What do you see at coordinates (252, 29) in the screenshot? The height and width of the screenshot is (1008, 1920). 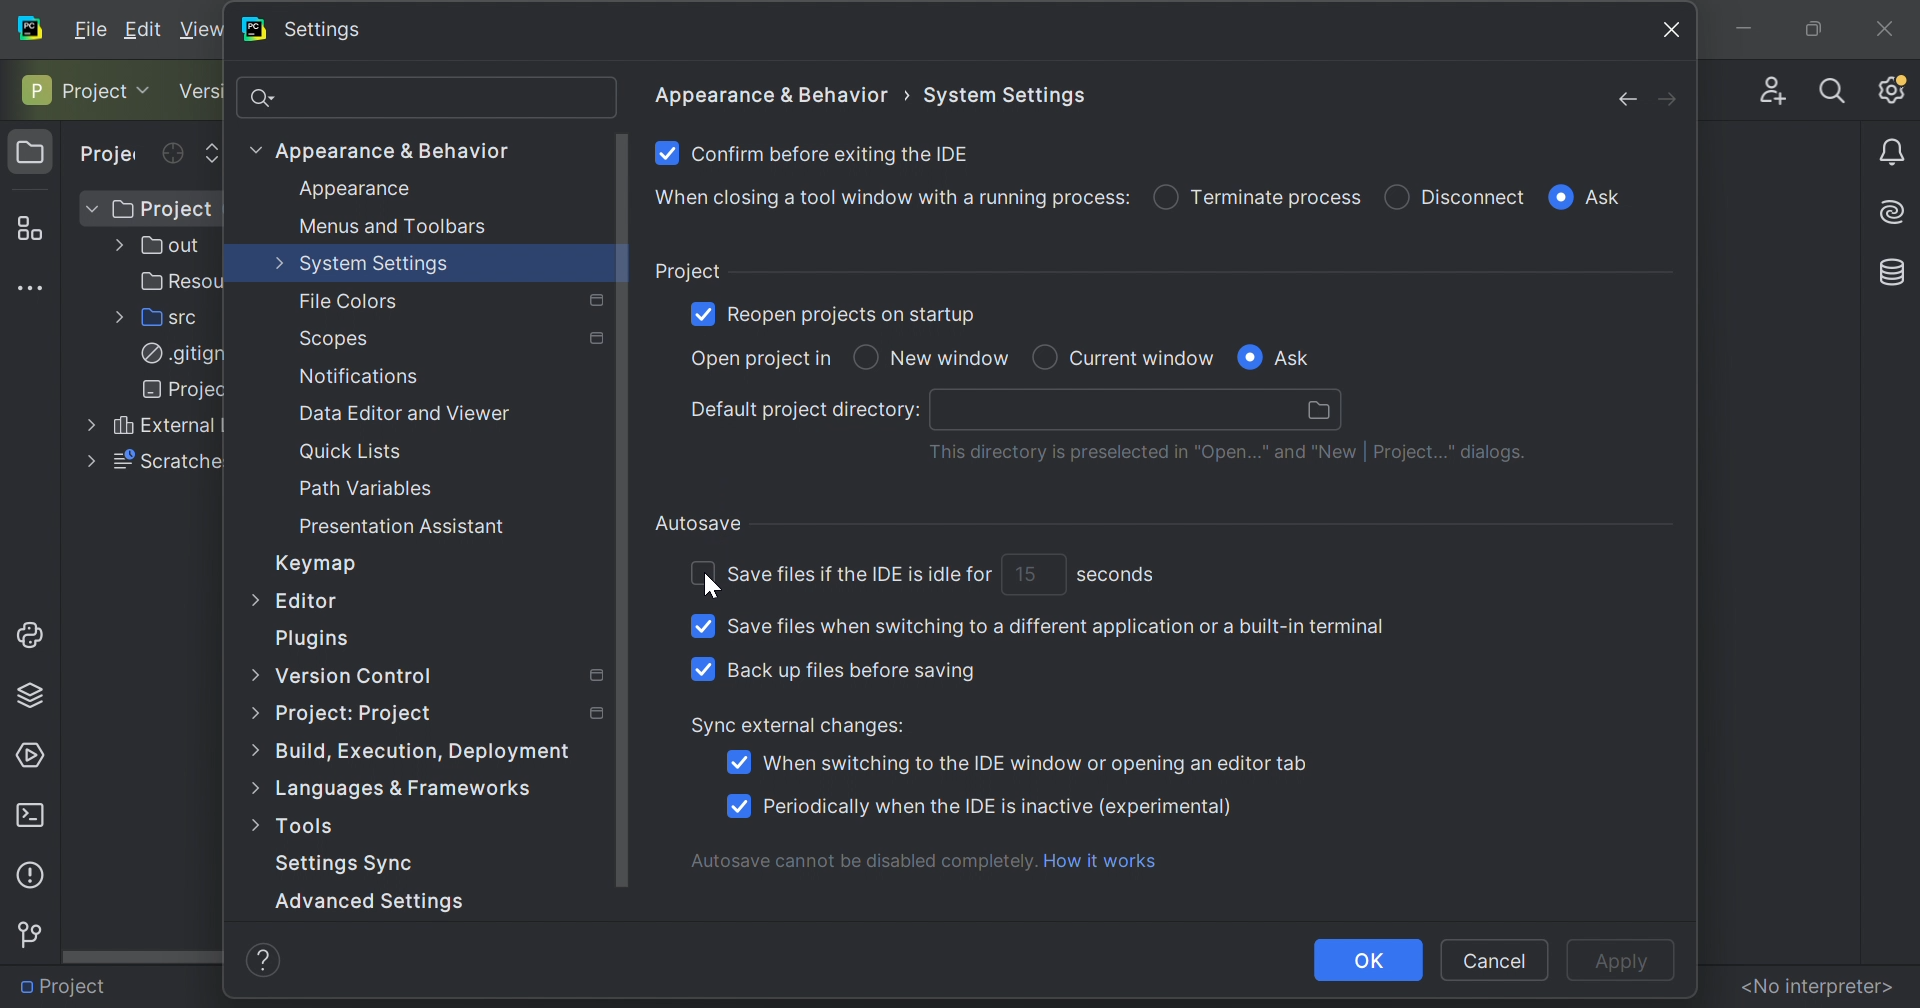 I see `PyCharm` at bounding box center [252, 29].